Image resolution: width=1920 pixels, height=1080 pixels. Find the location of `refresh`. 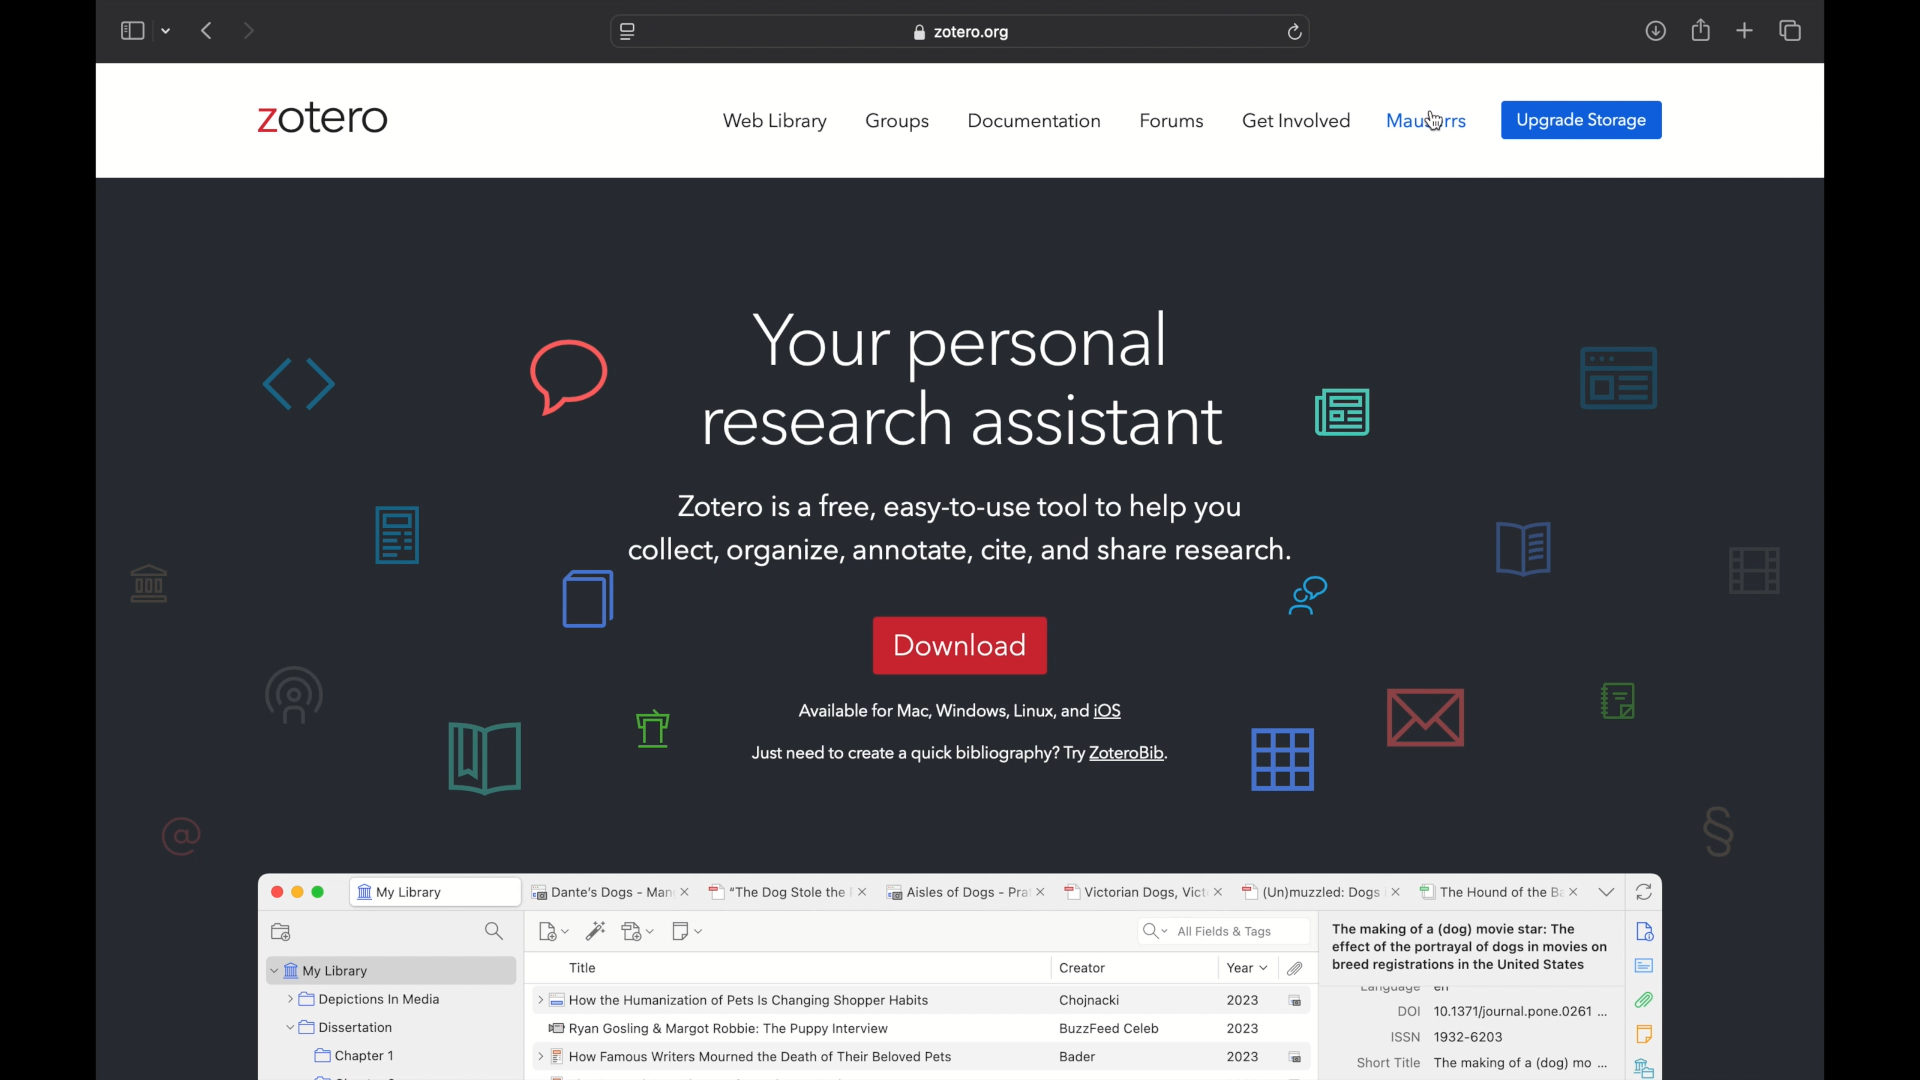

refresh is located at coordinates (1297, 31).